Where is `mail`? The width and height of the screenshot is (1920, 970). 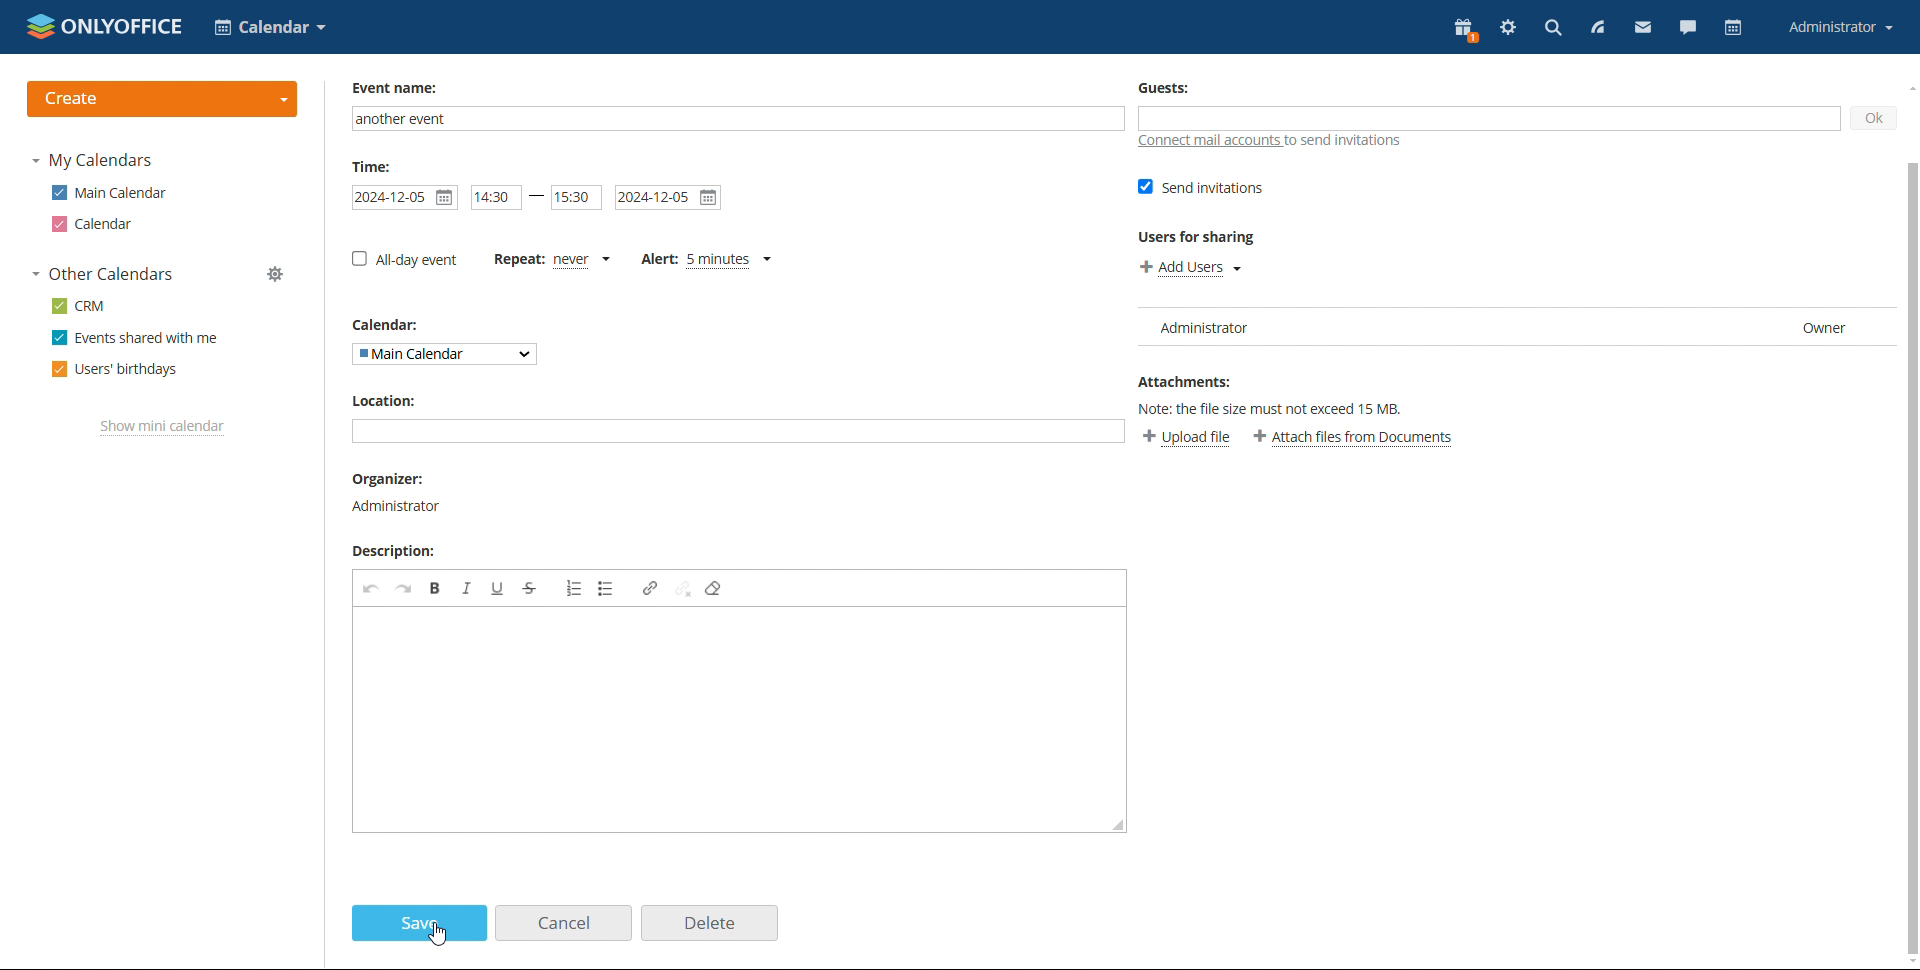 mail is located at coordinates (1644, 30).